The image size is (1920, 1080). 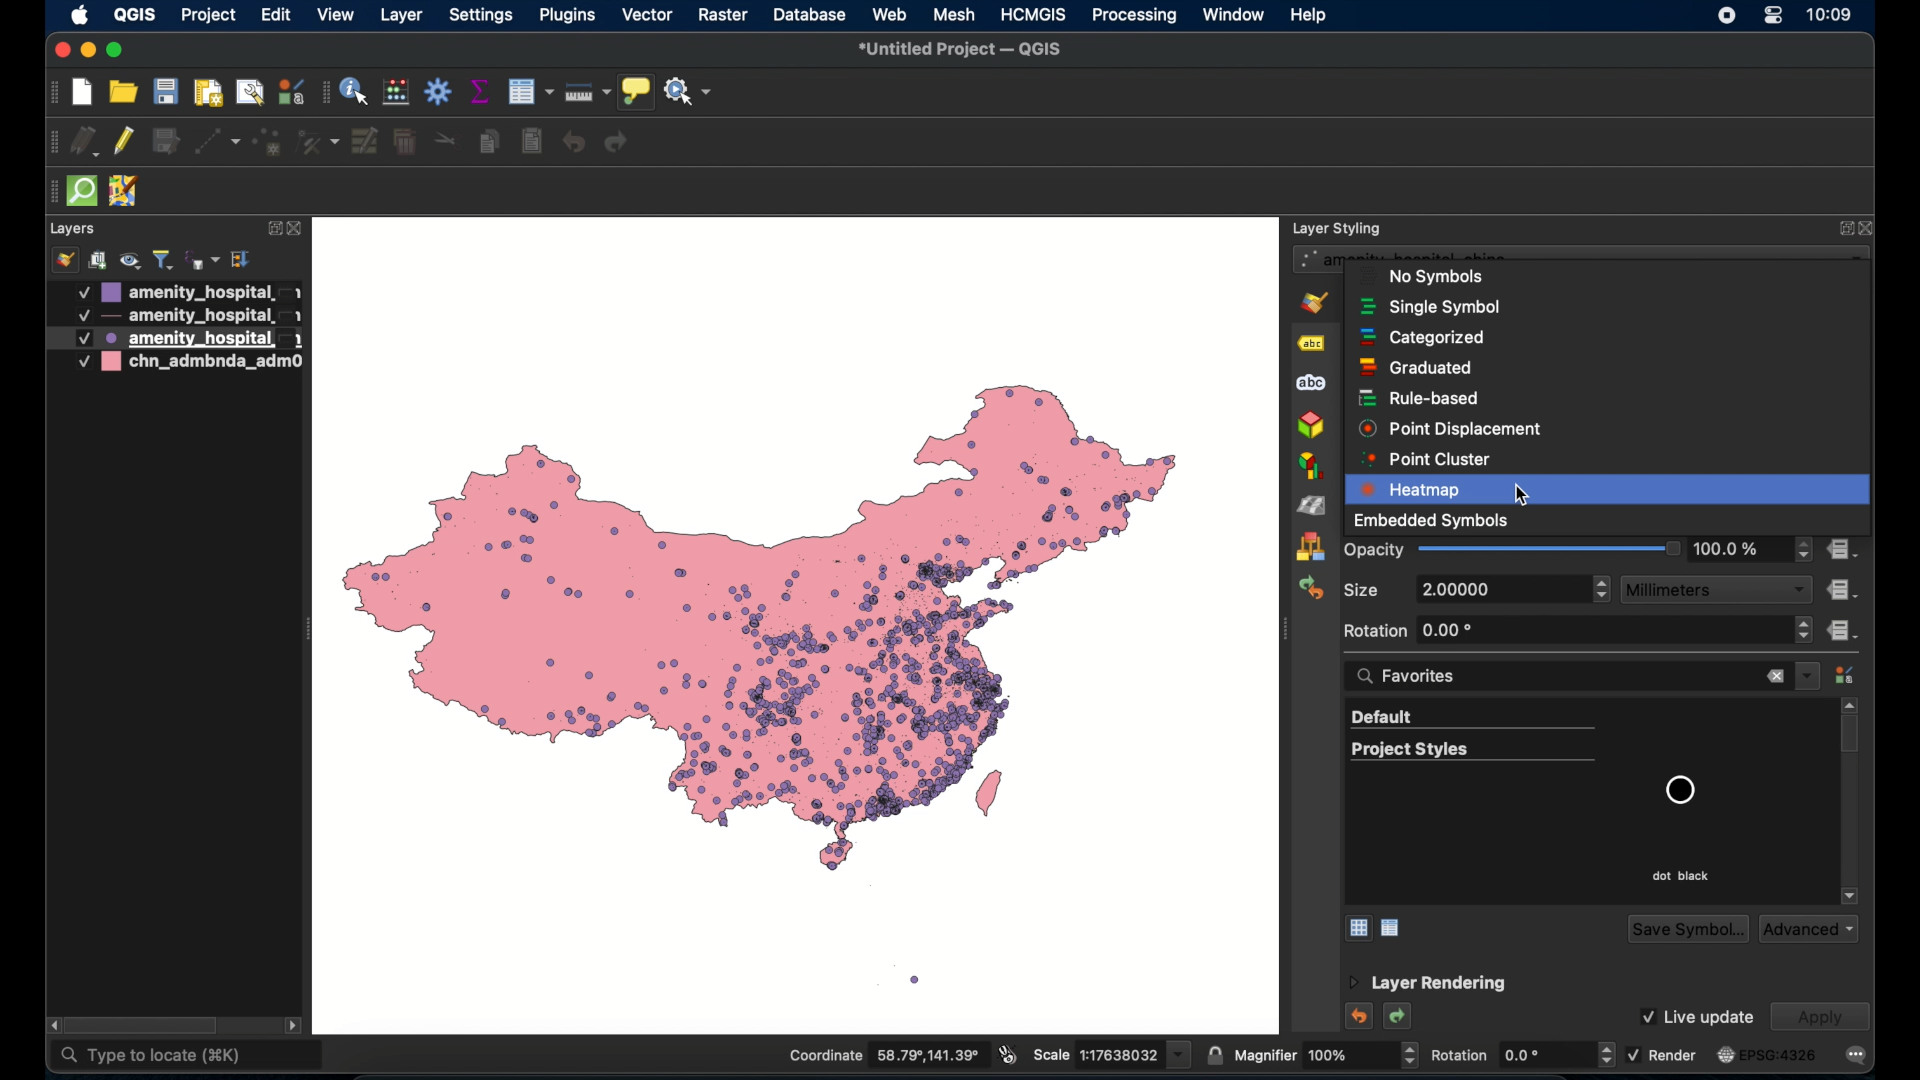 I want to click on print layout, so click(x=210, y=95).